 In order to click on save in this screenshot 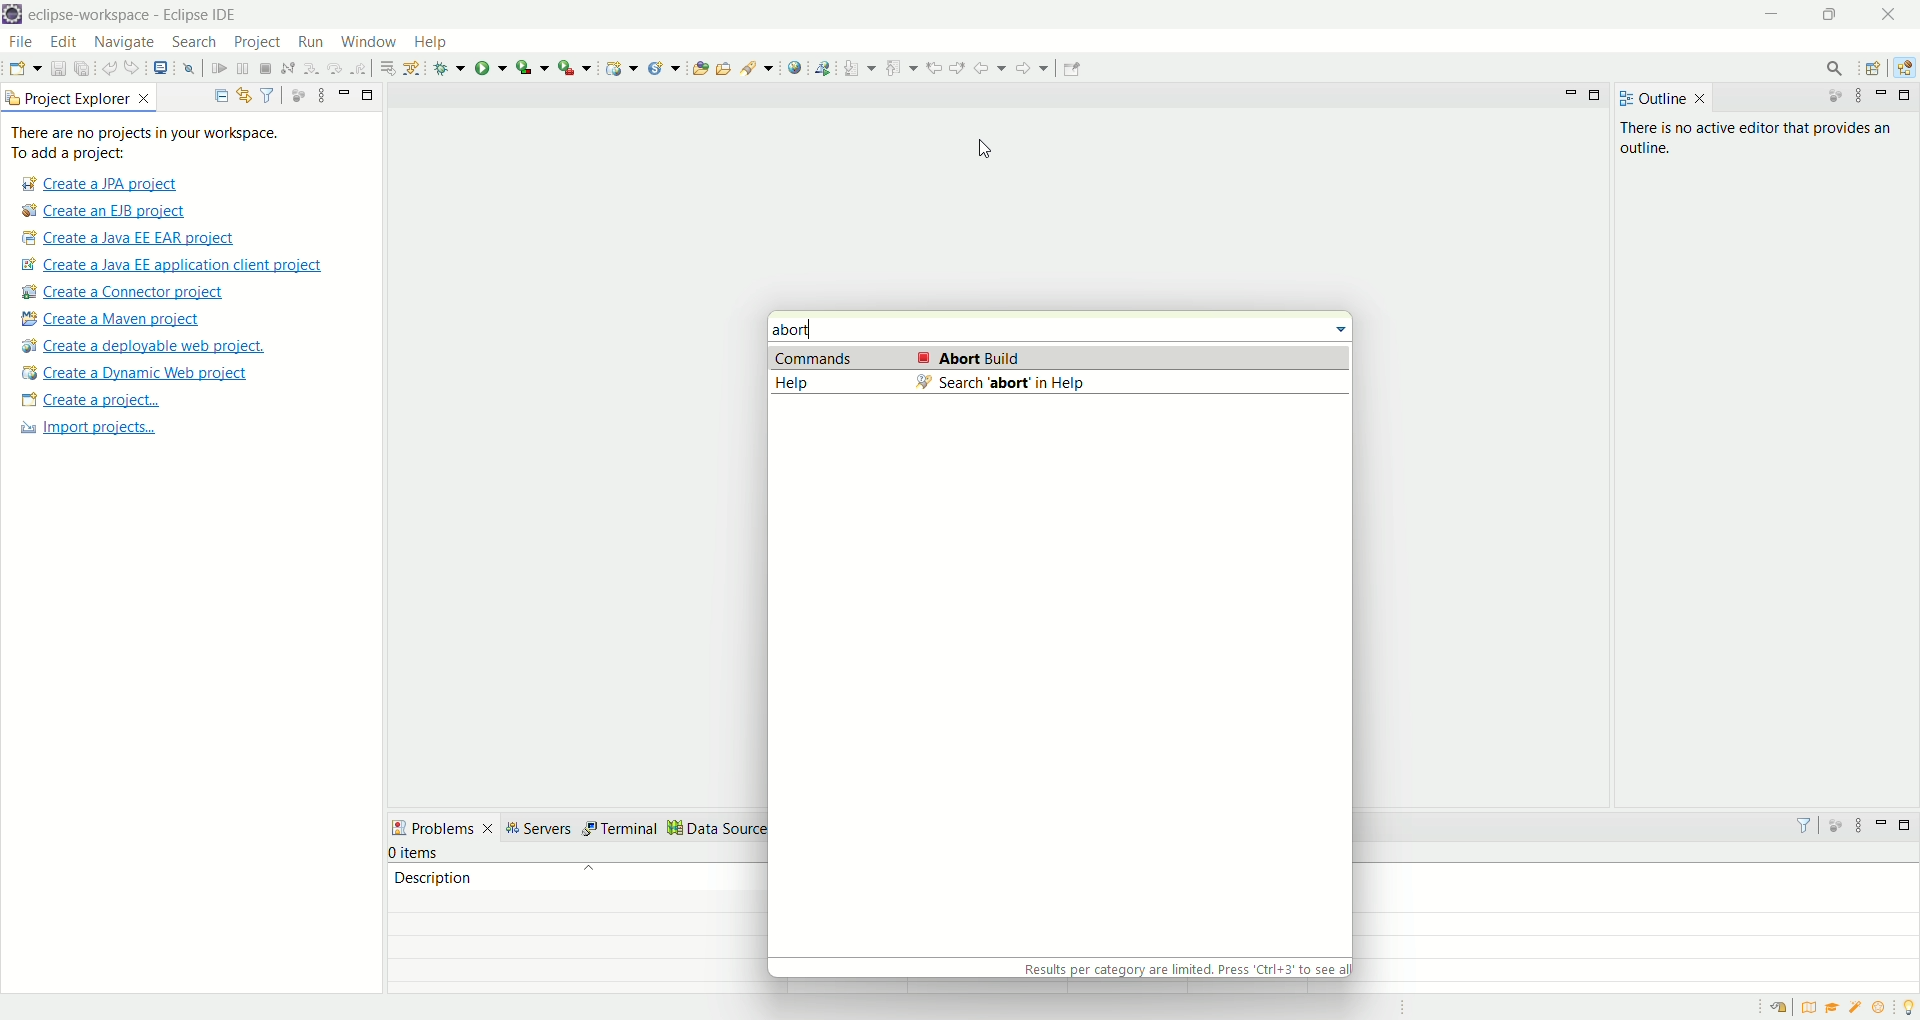, I will do `click(53, 68)`.